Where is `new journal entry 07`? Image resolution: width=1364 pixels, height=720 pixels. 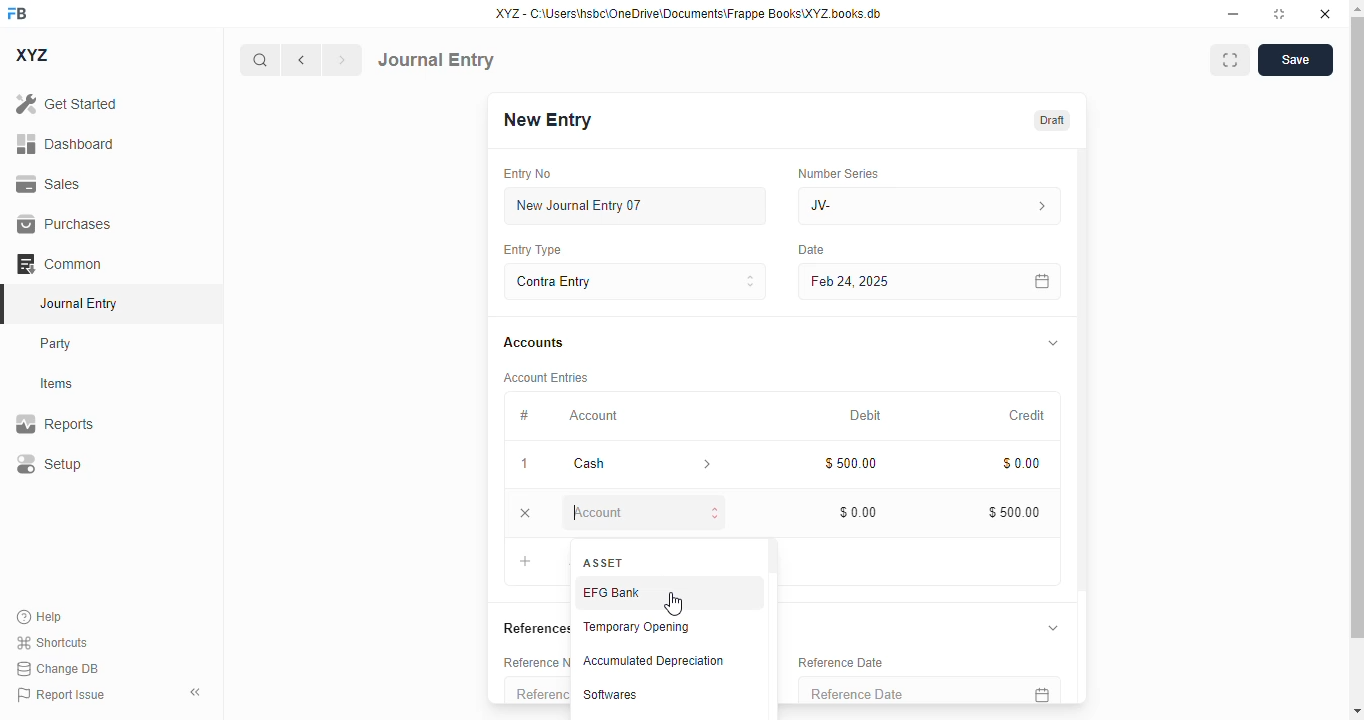
new journal entry 07 is located at coordinates (633, 205).